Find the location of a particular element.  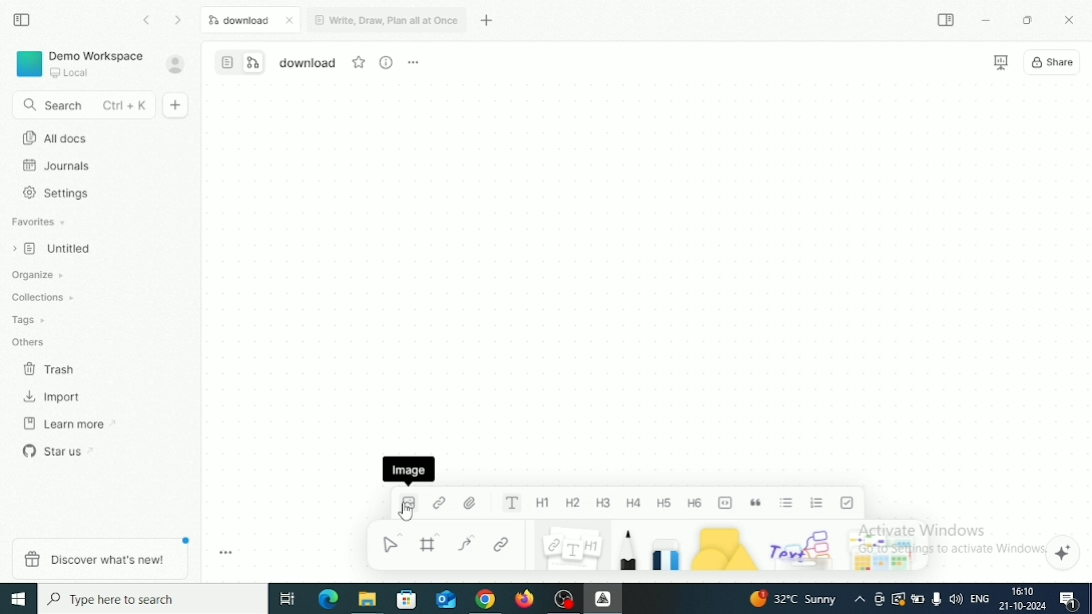

Learn more is located at coordinates (71, 423).